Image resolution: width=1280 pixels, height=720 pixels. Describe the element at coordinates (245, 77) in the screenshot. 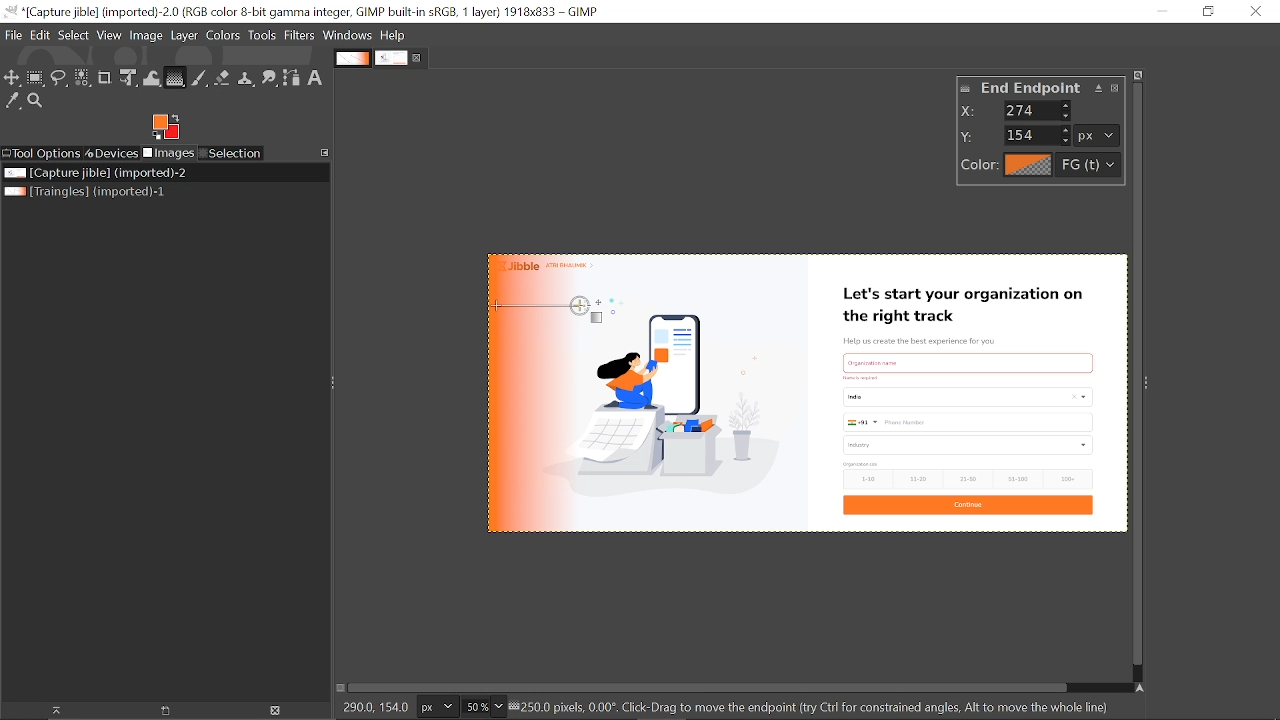

I see `Clone tool` at that location.